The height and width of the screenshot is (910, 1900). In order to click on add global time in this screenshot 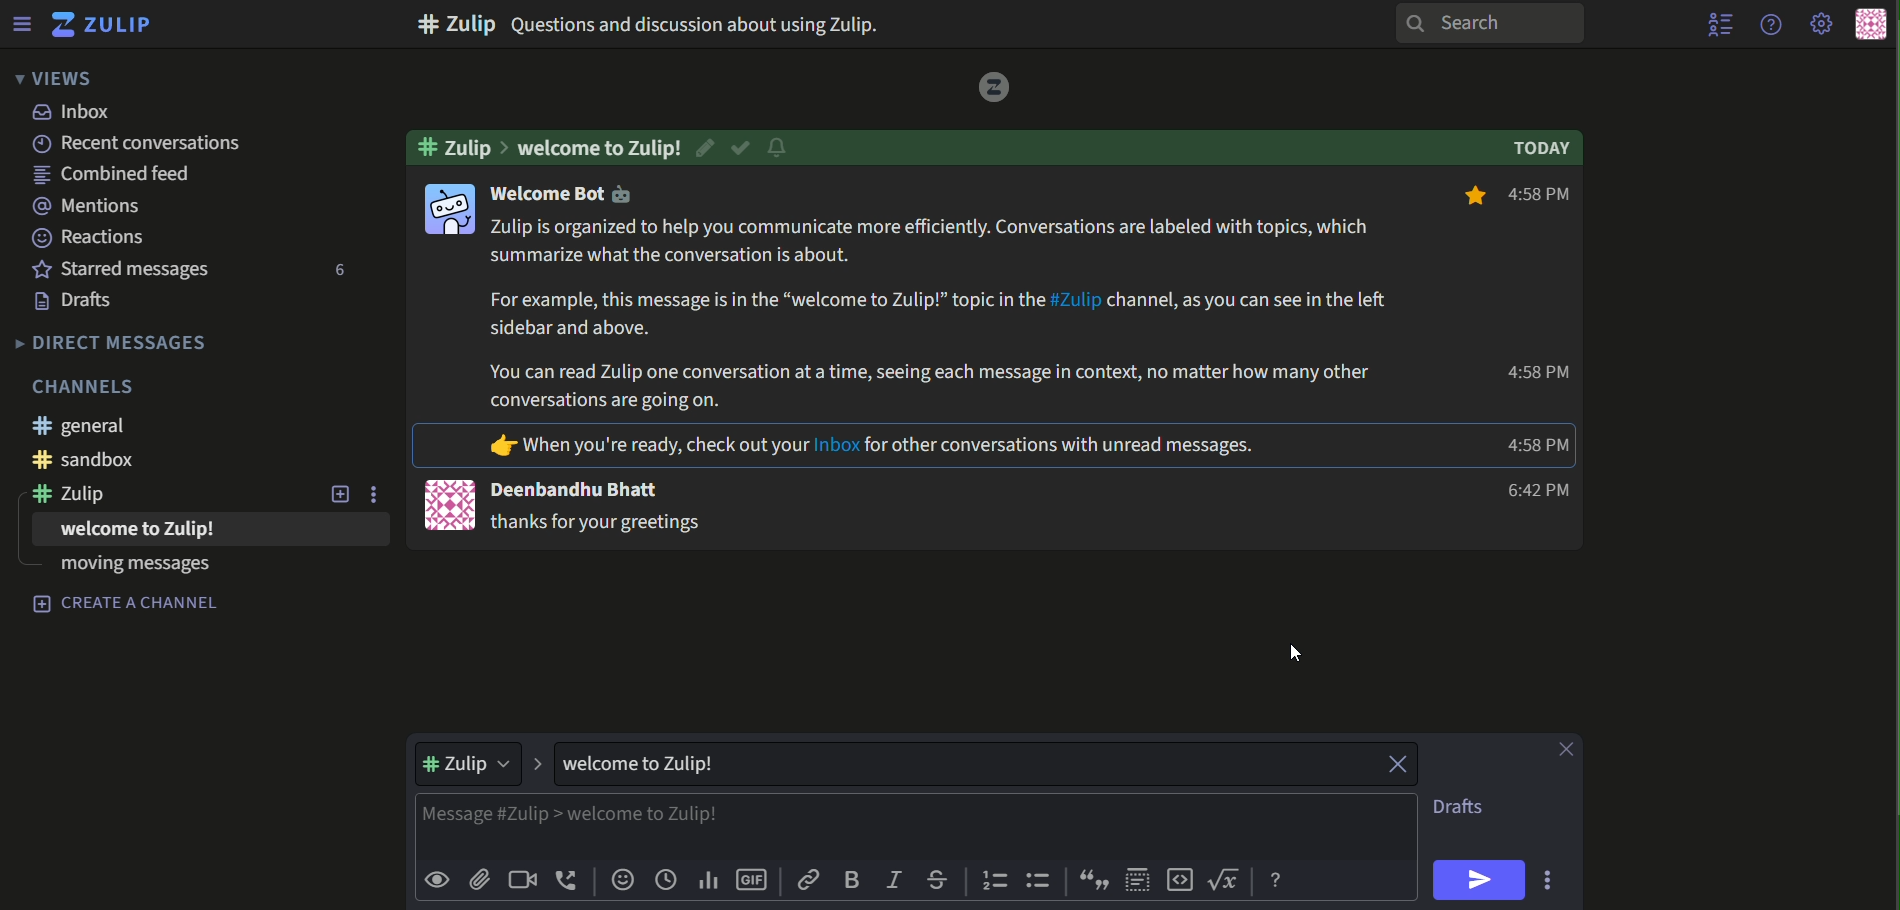, I will do `click(666, 881)`.